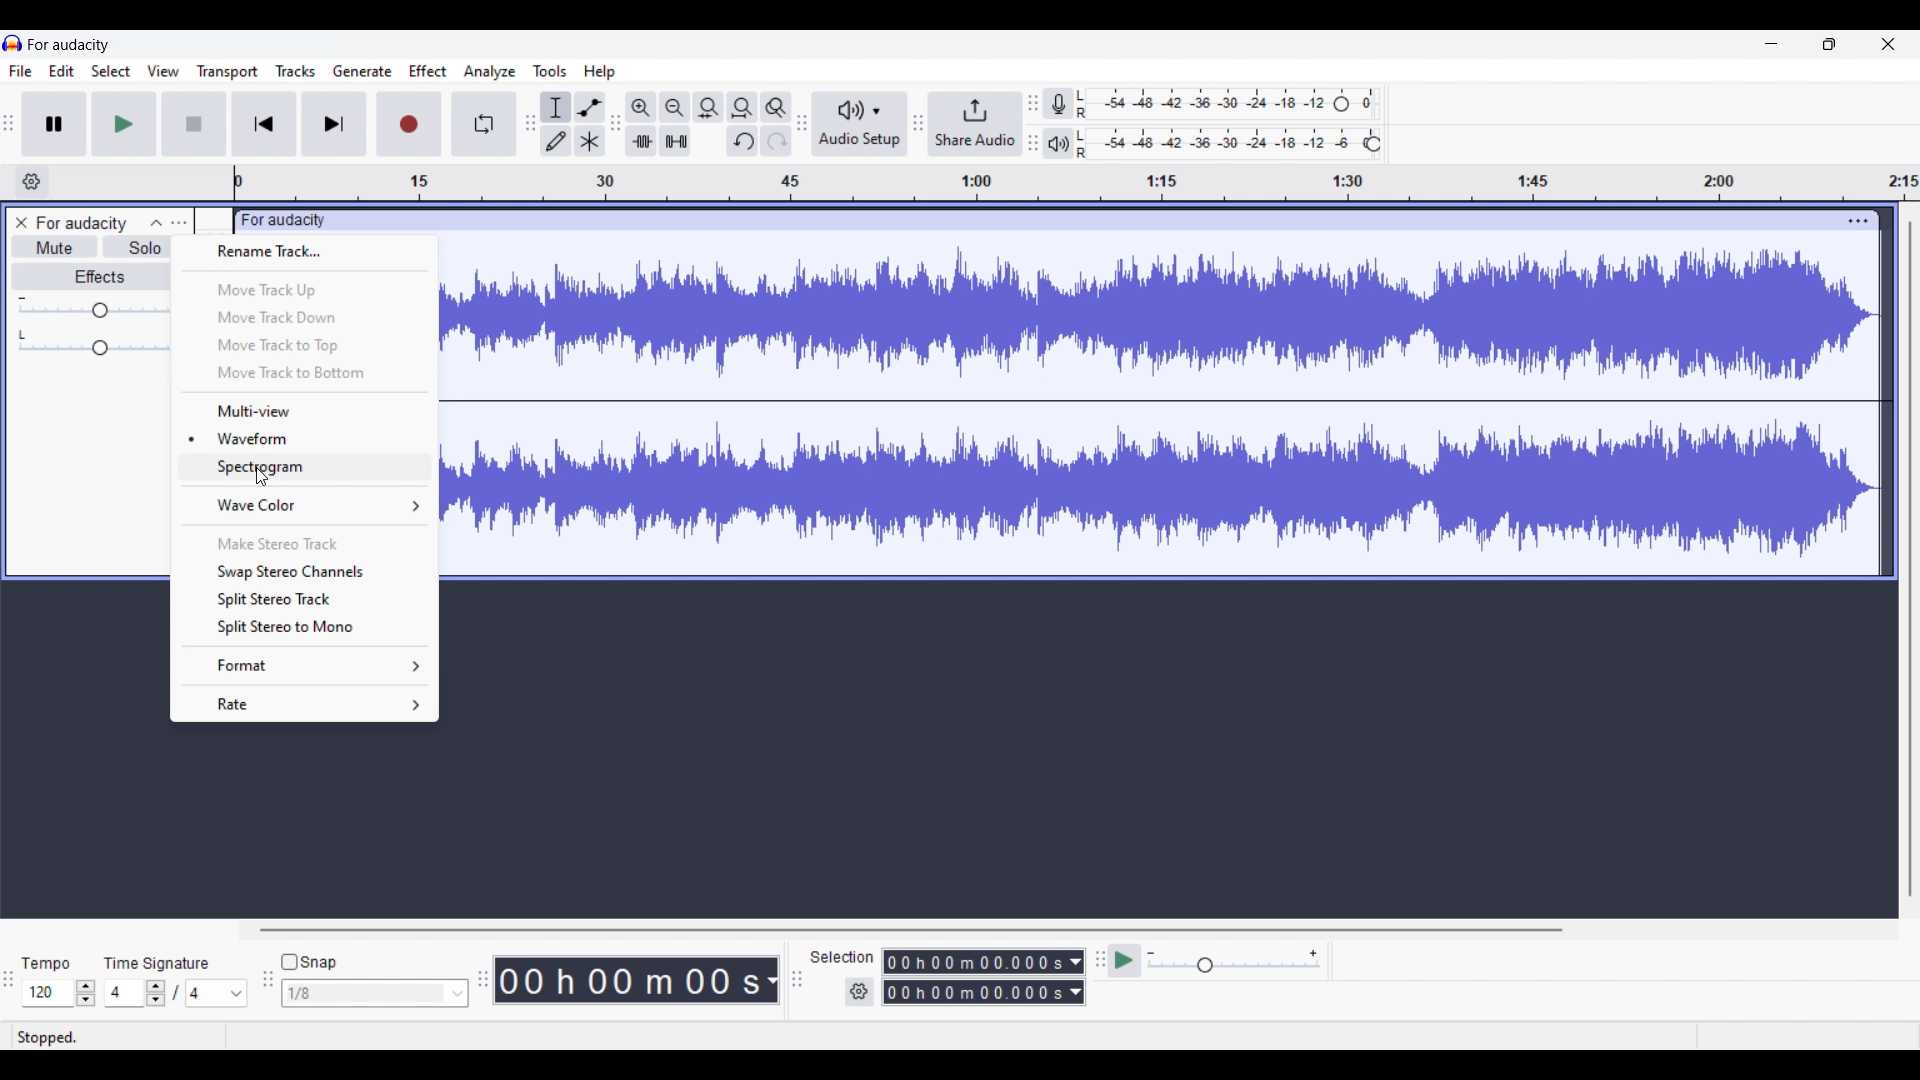 This screenshot has height=1080, width=1920. Describe the element at coordinates (179, 223) in the screenshot. I see `Open menu` at that location.